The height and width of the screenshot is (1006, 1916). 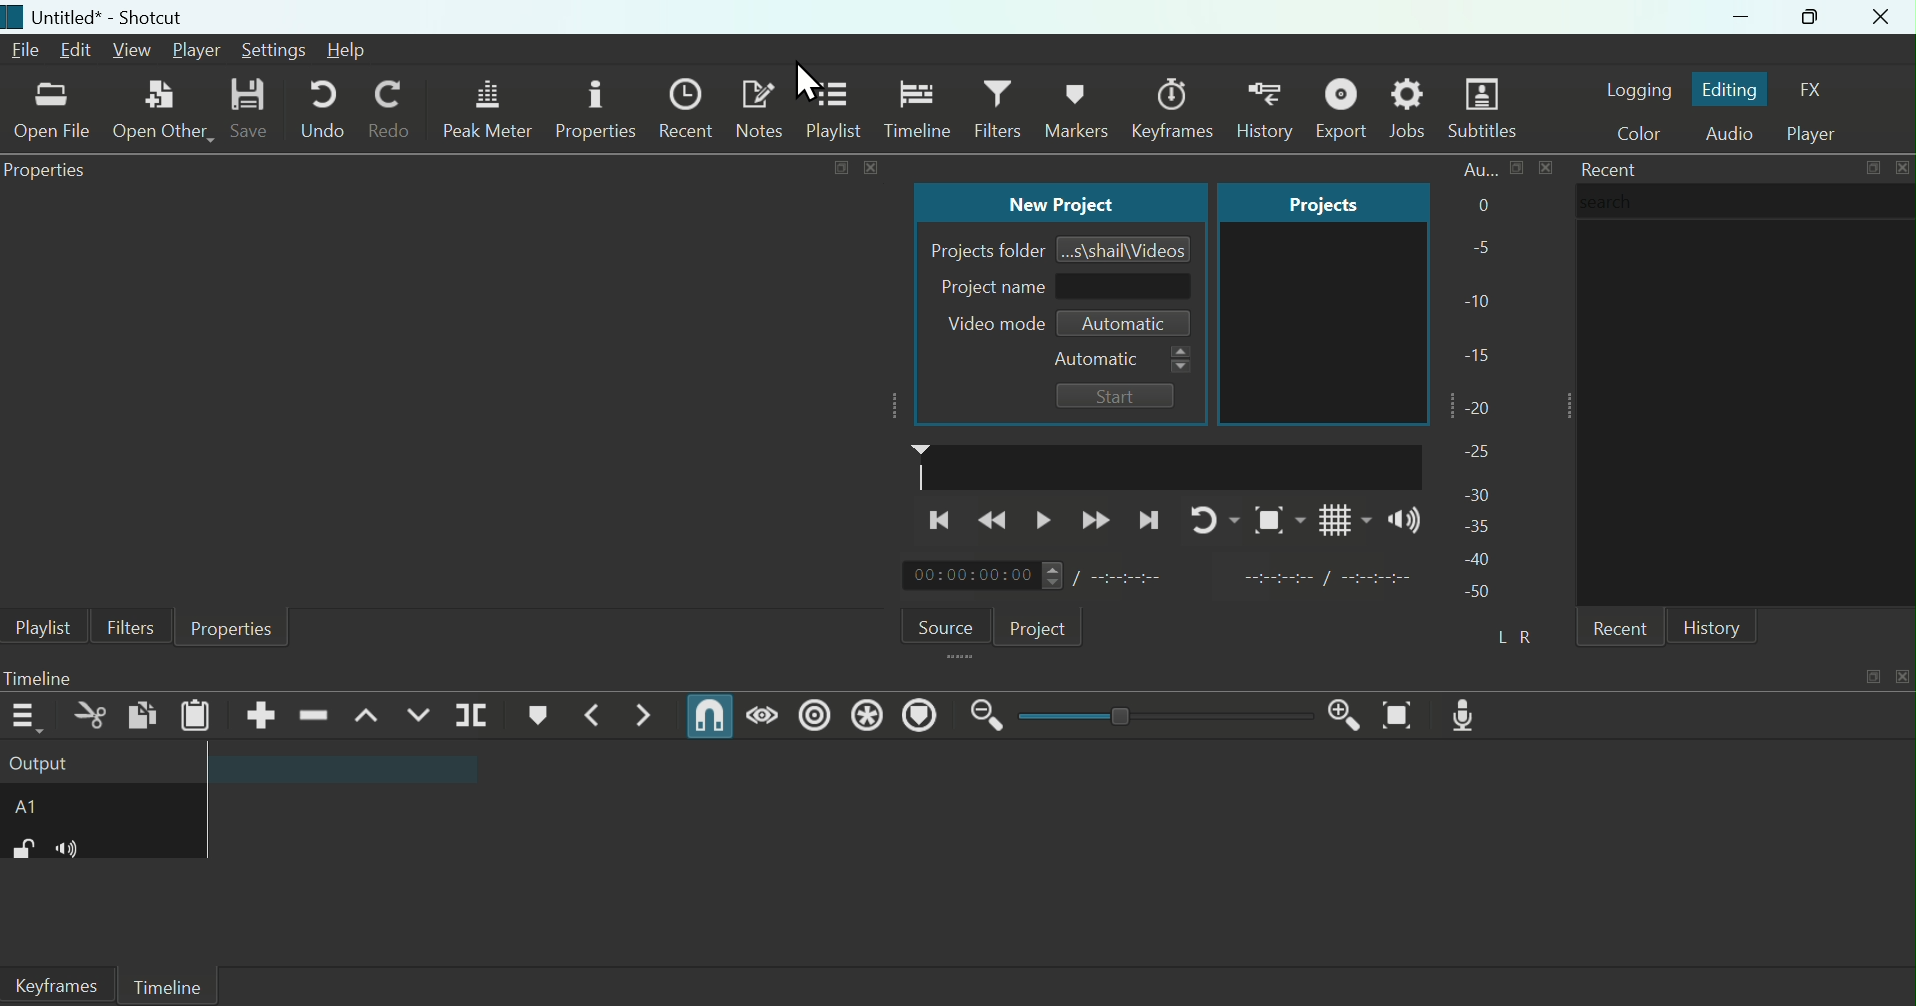 I want to click on Mic, so click(x=1468, y=714).